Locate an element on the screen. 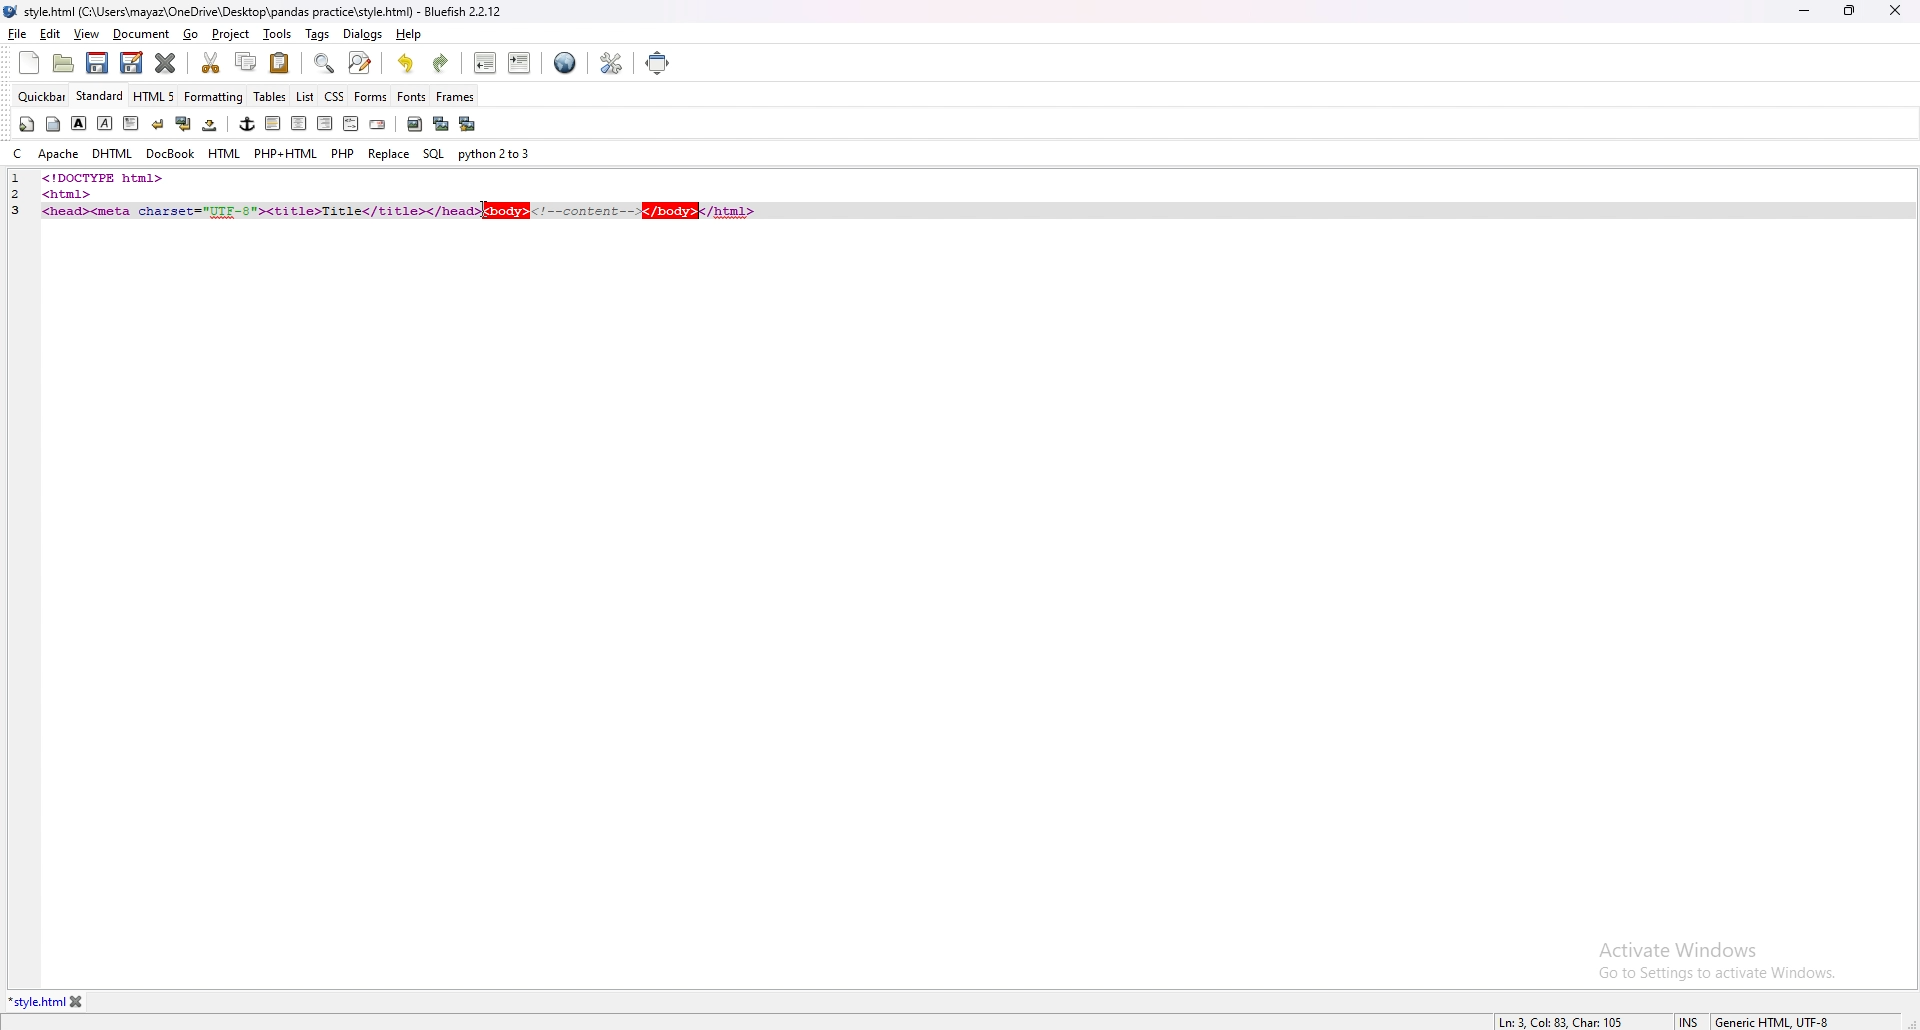 The height and width of the screenshot is (1030, 1920). quickbar is located at coordinates (43, 96).